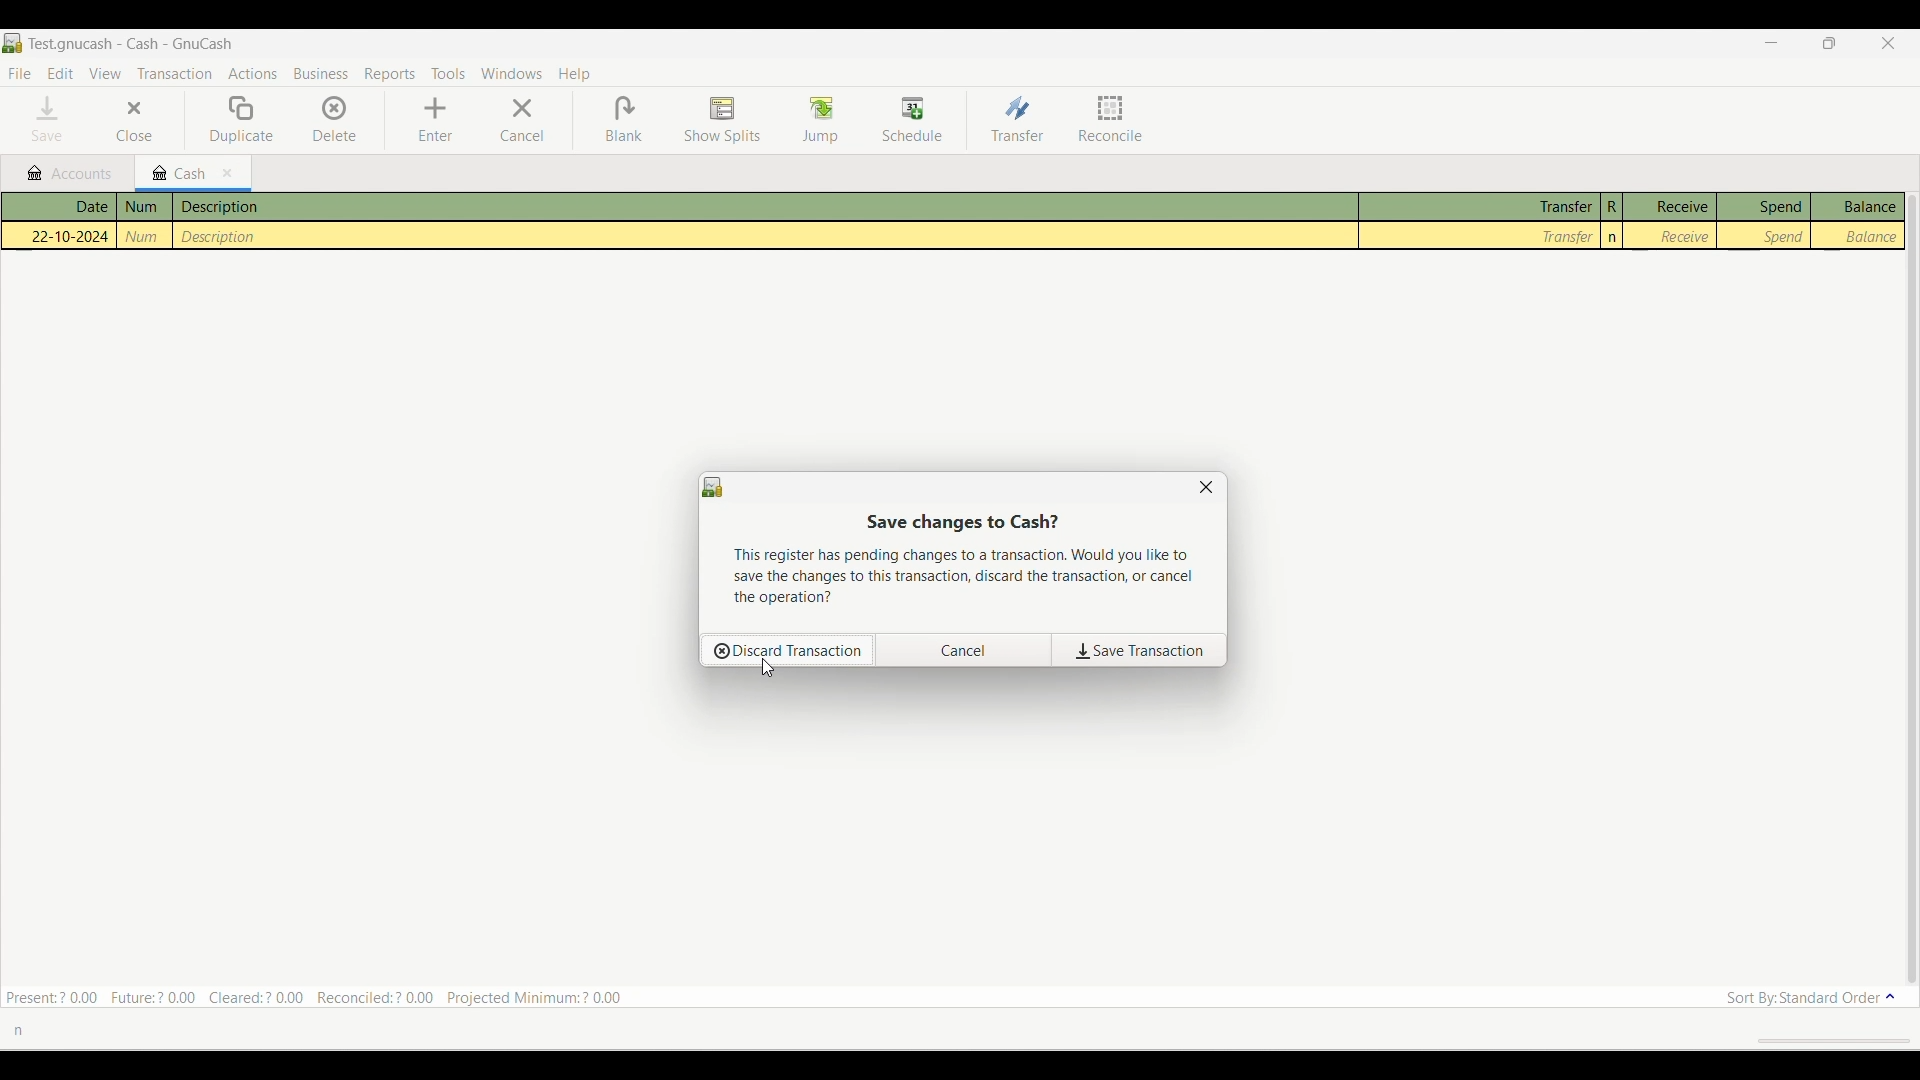 This screenshot has height=1080, width=1920. What do you see at coordinates (174, 74) in the screenshot?
I see `Transaction` at bounding box center [174, 74].